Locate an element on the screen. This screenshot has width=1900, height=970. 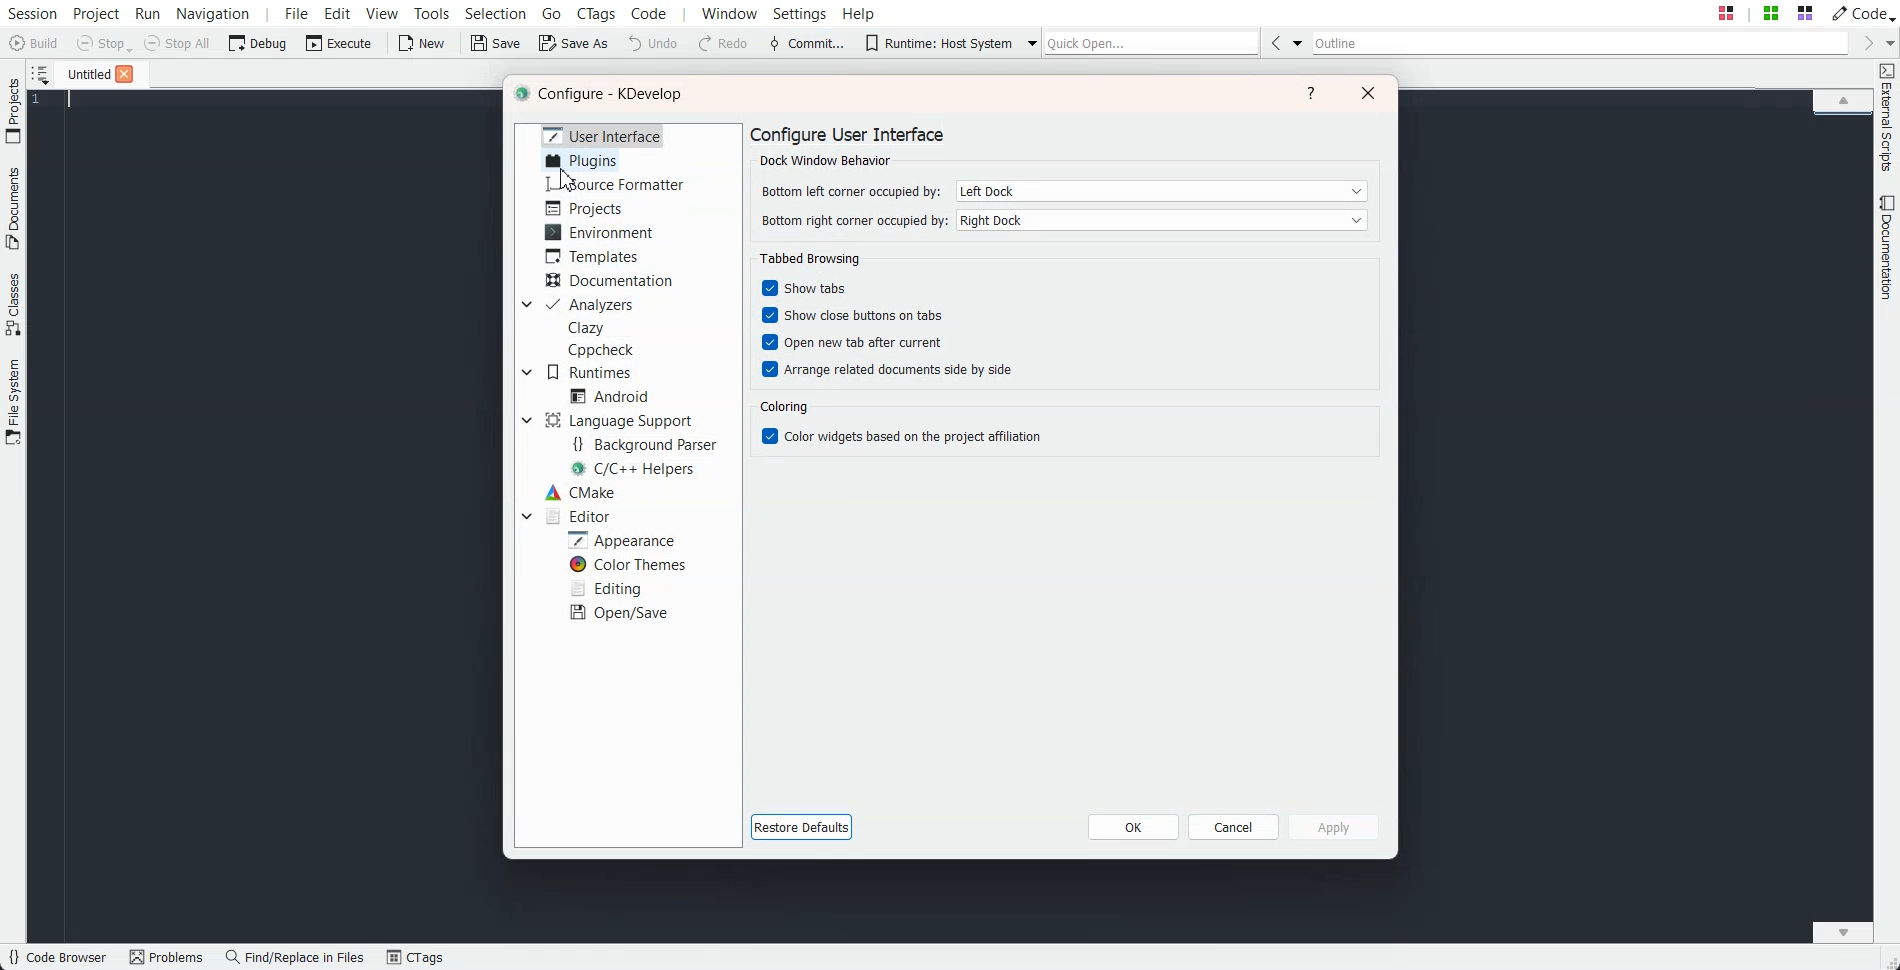
Run is located at coordinates (146, 13).